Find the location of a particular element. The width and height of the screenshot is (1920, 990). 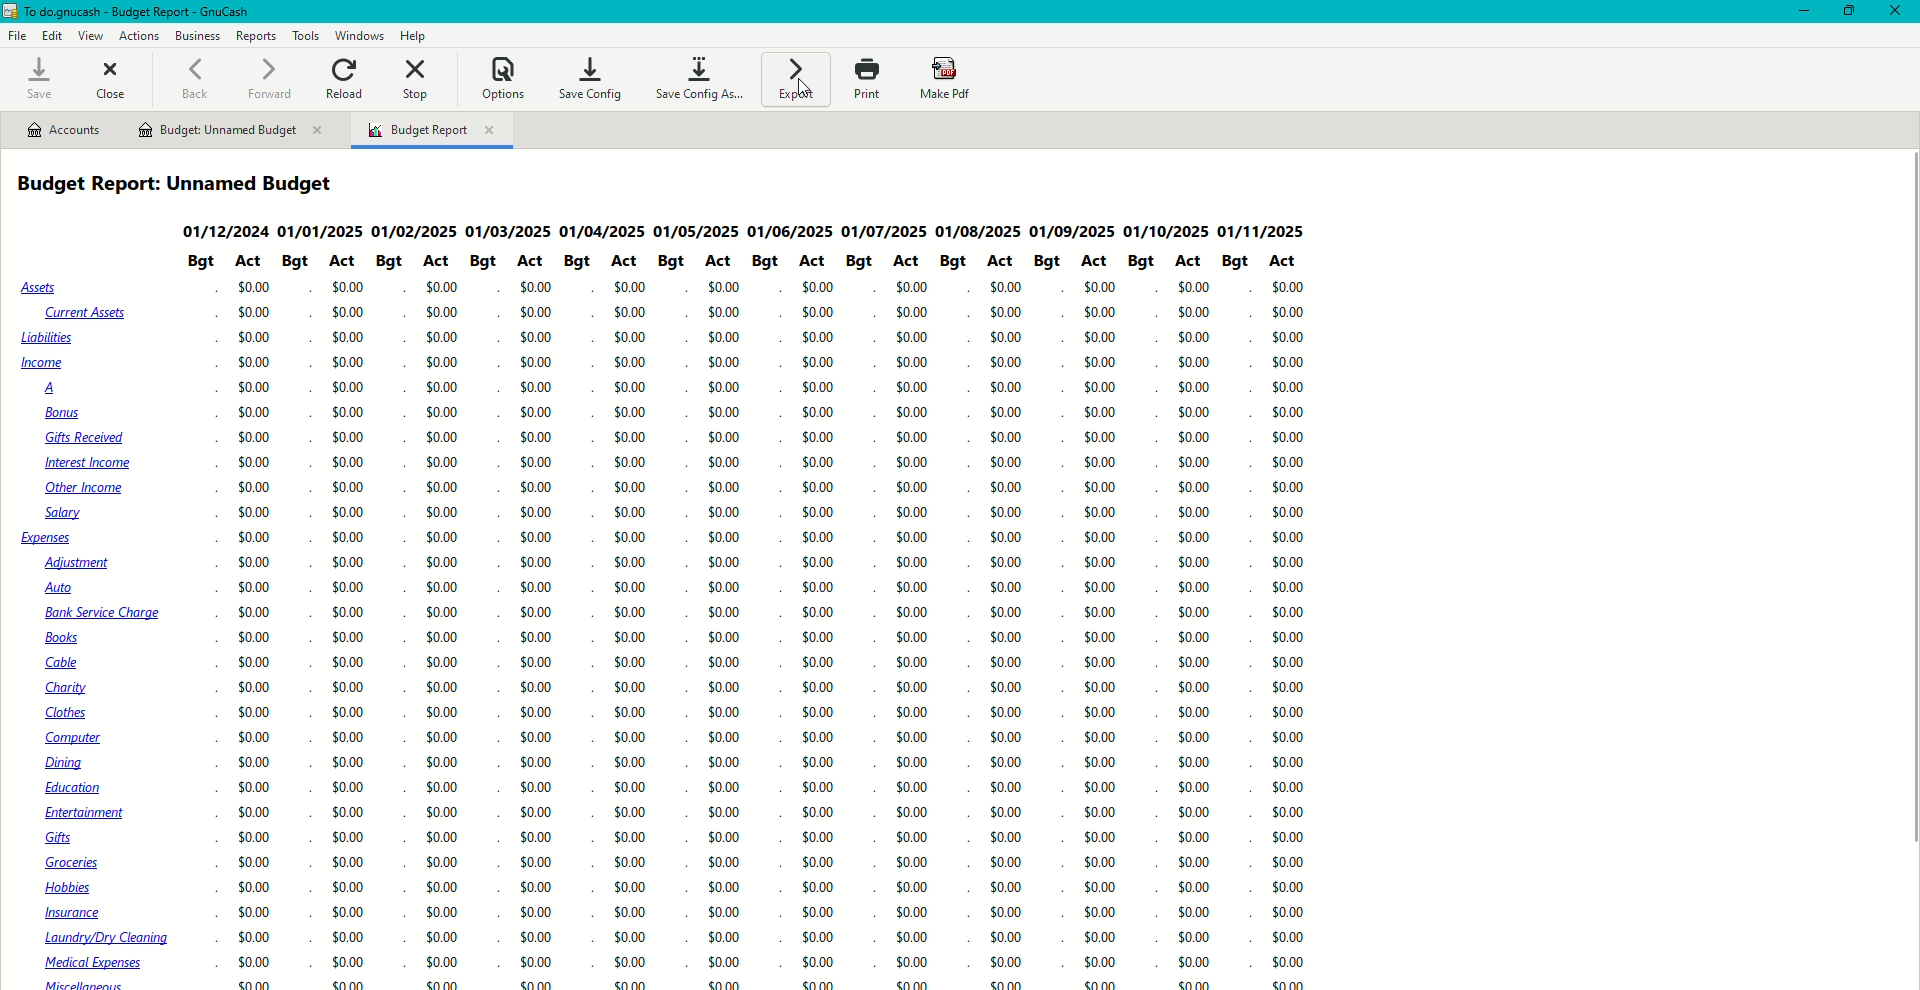

$0.00 is located at coordinates (630, 613).